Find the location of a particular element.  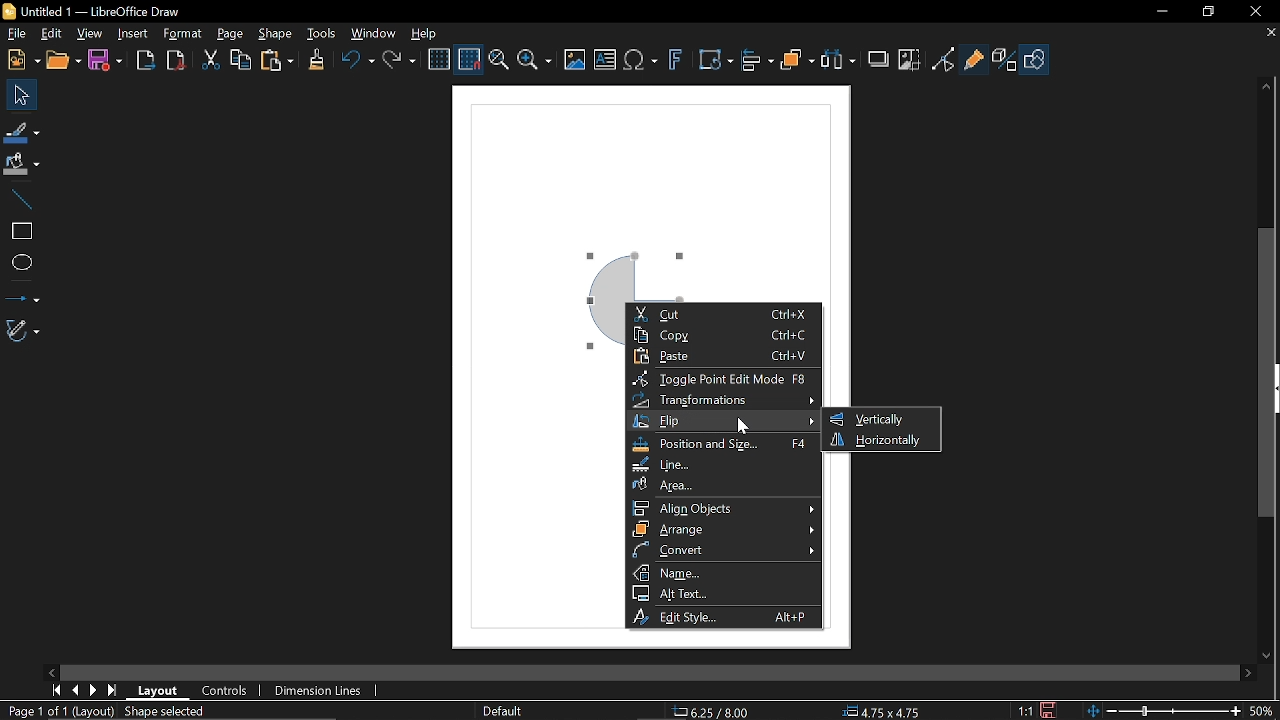

Insert fontwork is located at coordinates (678, 60).